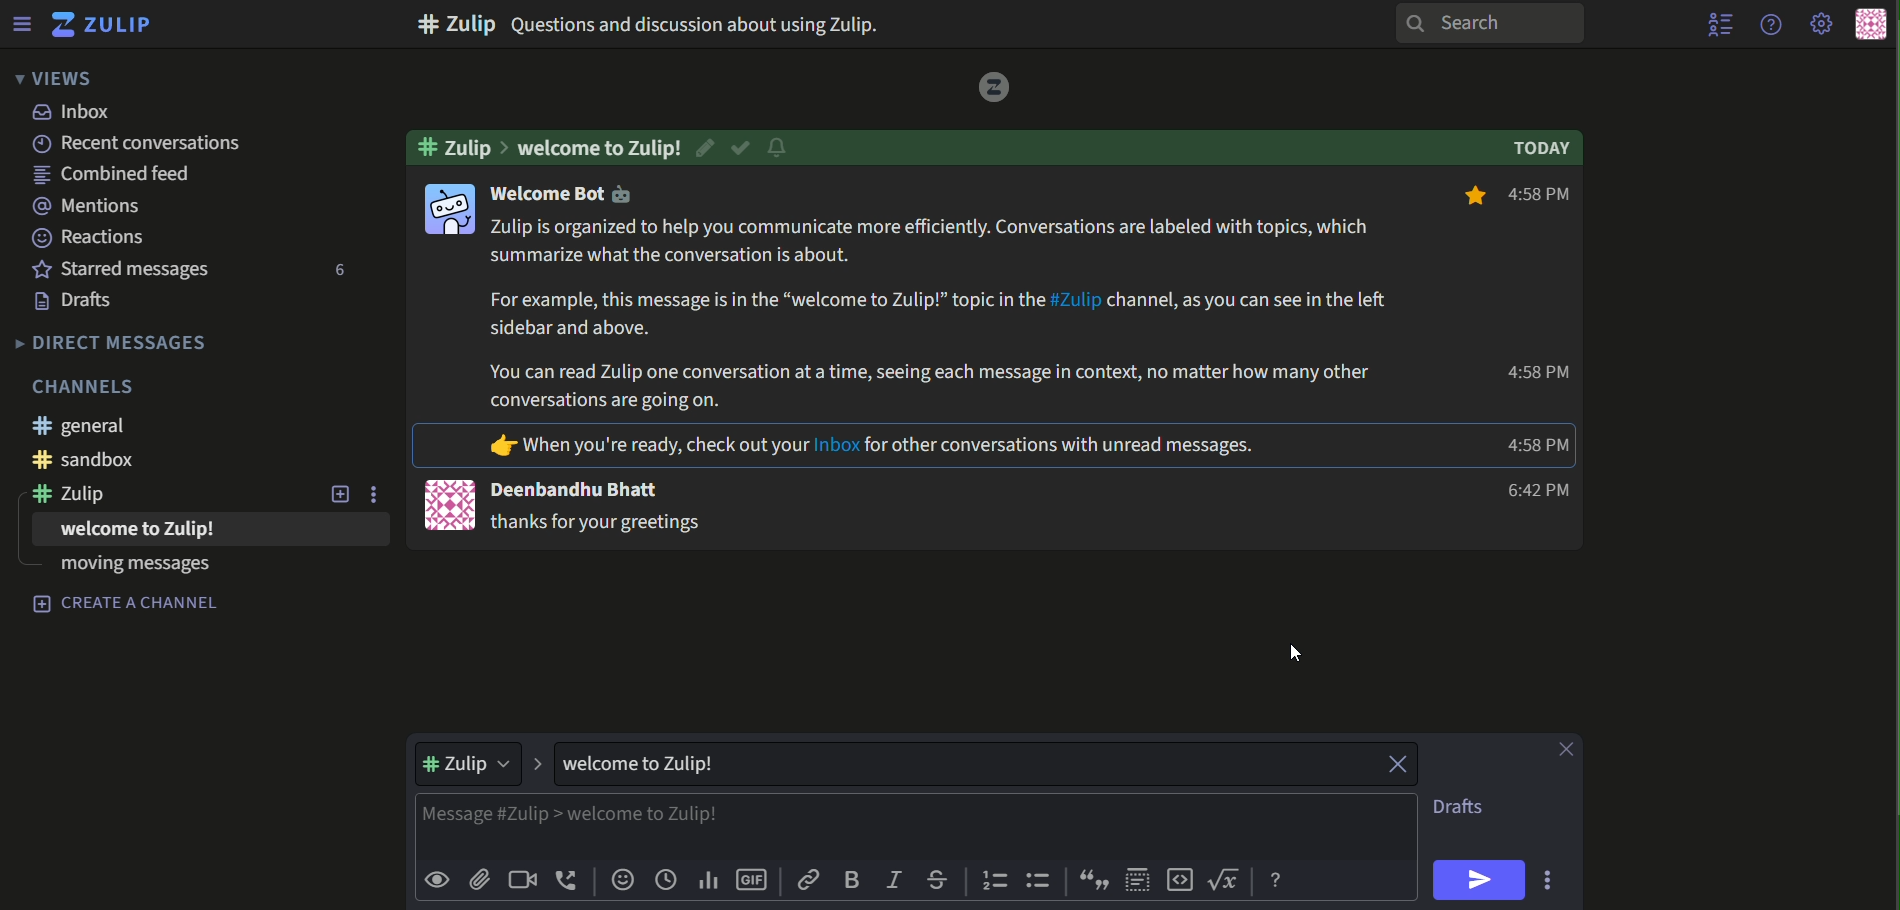 The height and width of the screenshot is (910, 1900). What do you see at coordinates (121, 534) in the screenshot?
I see `text` at bounding box center [121, 534].